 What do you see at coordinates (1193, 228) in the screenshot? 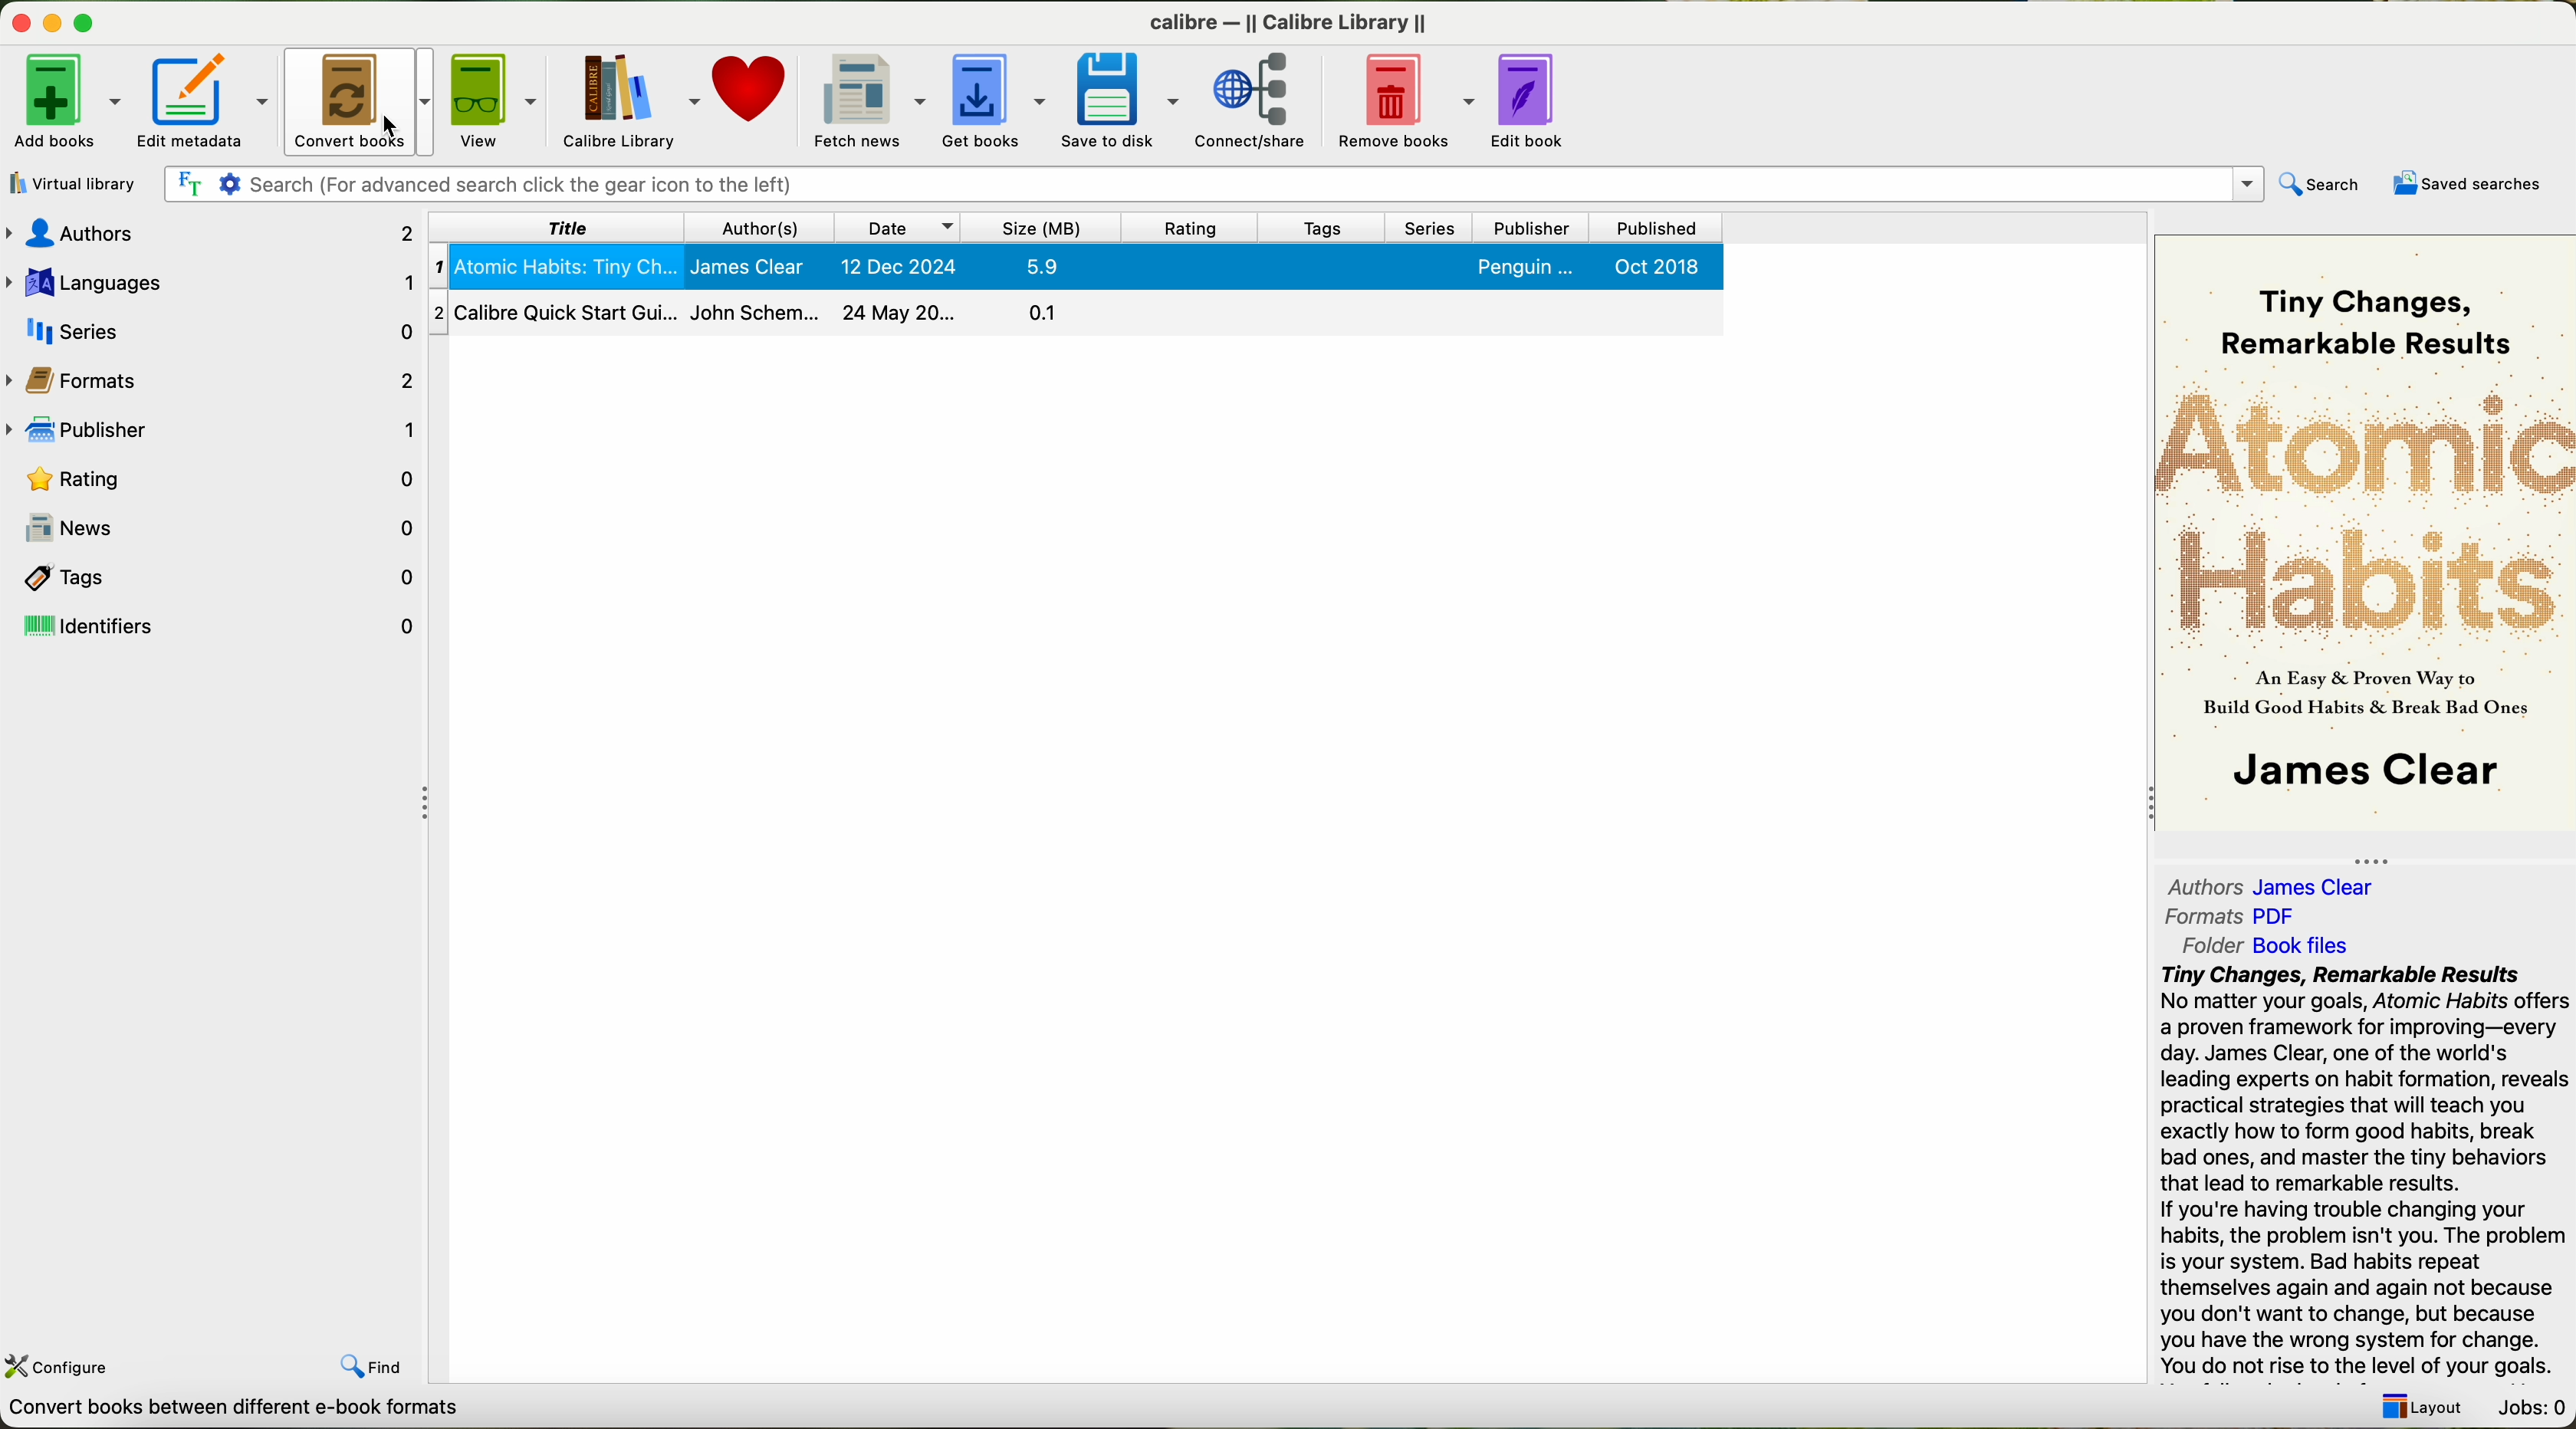
I see `rating` at bounding box center [1193, 228].